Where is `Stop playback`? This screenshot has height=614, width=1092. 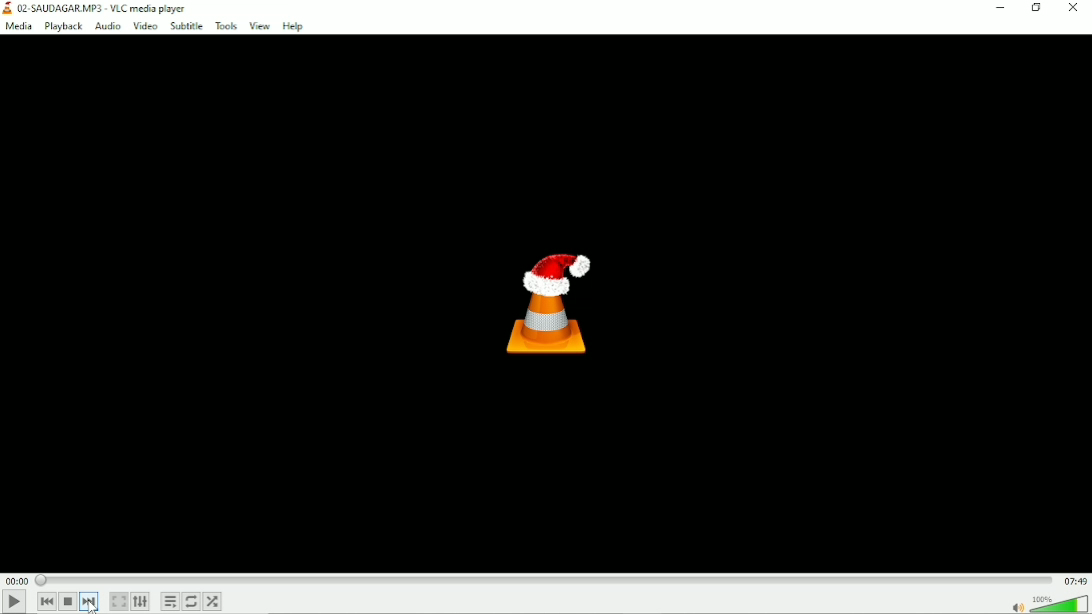 Stop playback is located at coordinates (68, 603).